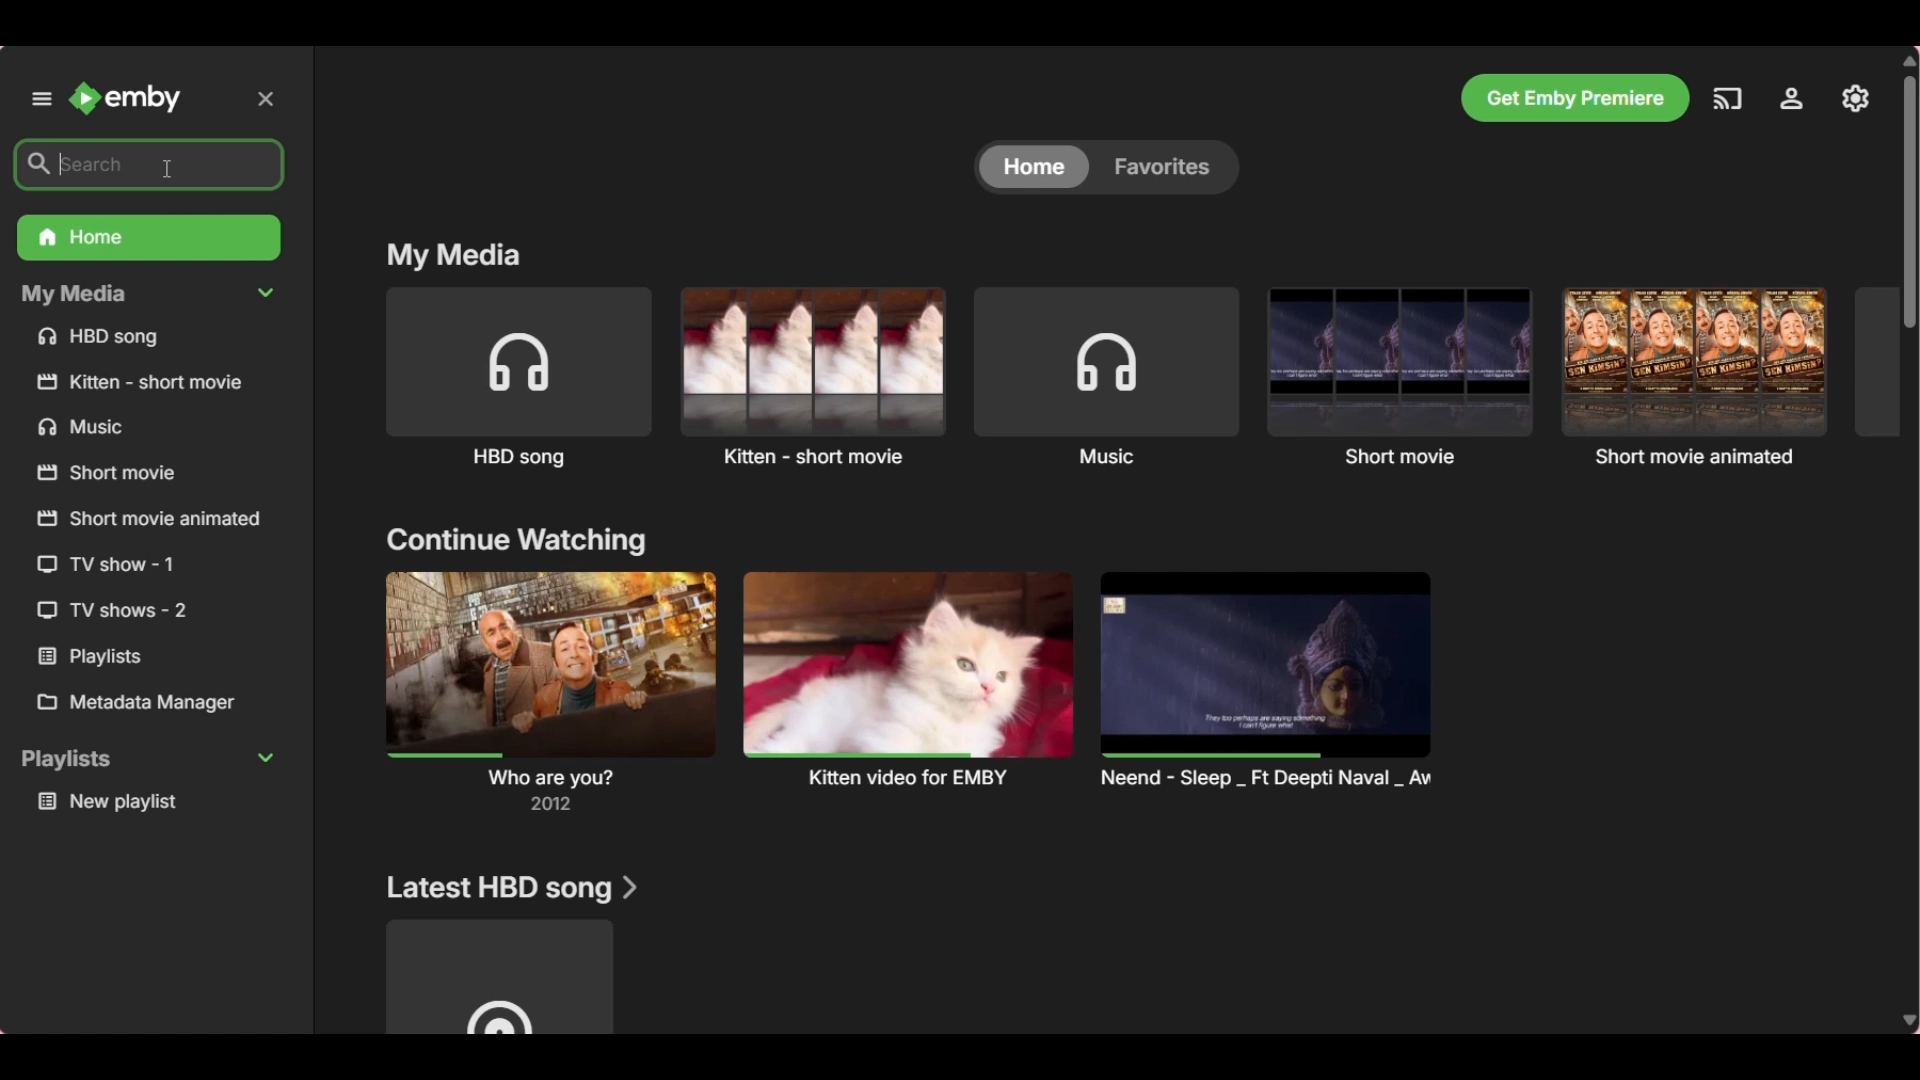  Describe the element at coordinates (1792, 98) in the screenshot. I see `Settings` at that location.